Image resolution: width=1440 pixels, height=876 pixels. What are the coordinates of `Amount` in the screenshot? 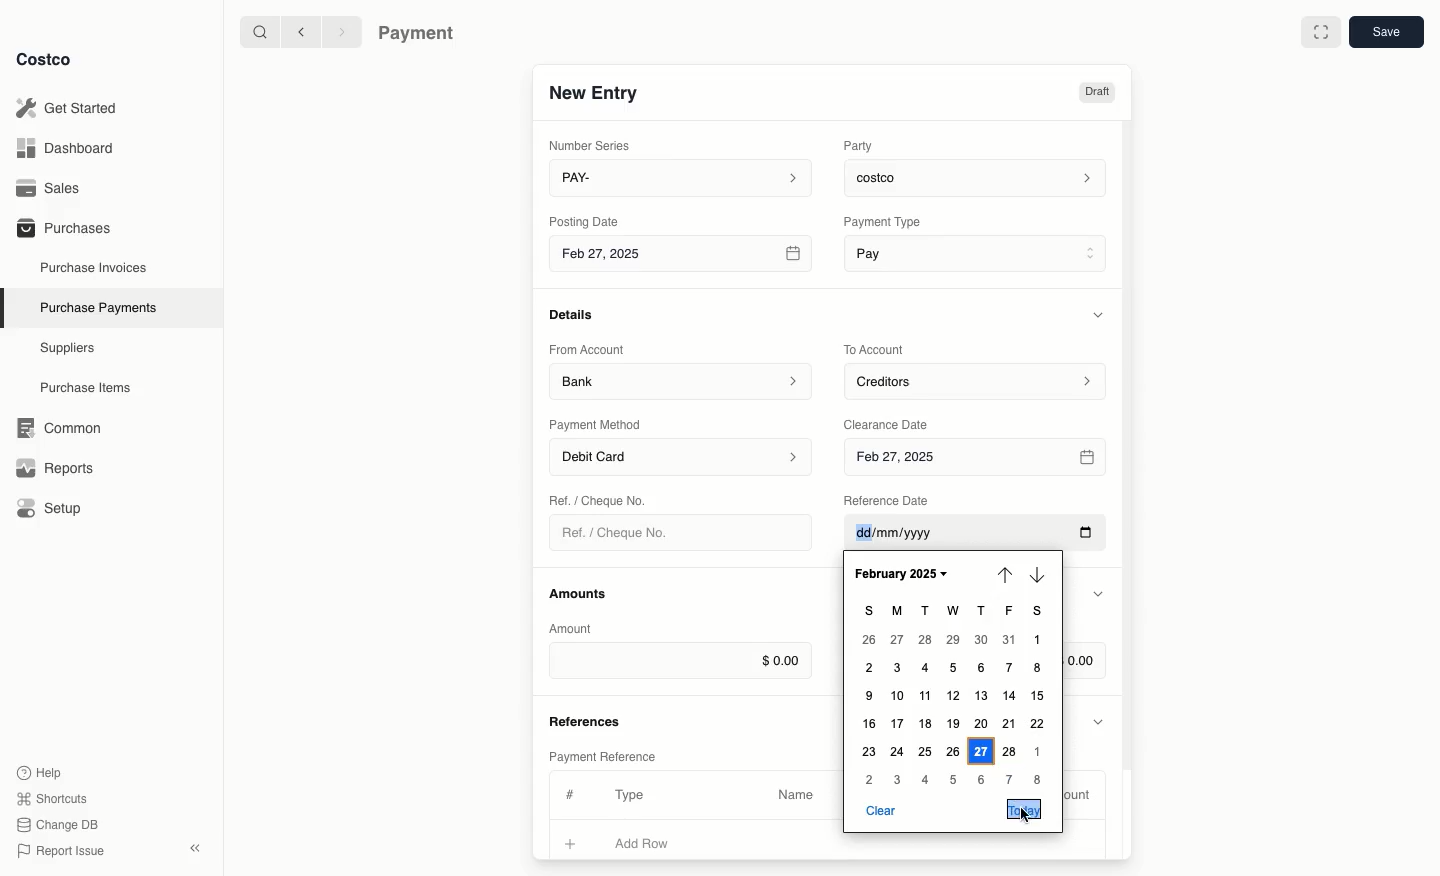 It's located at (574, 628).